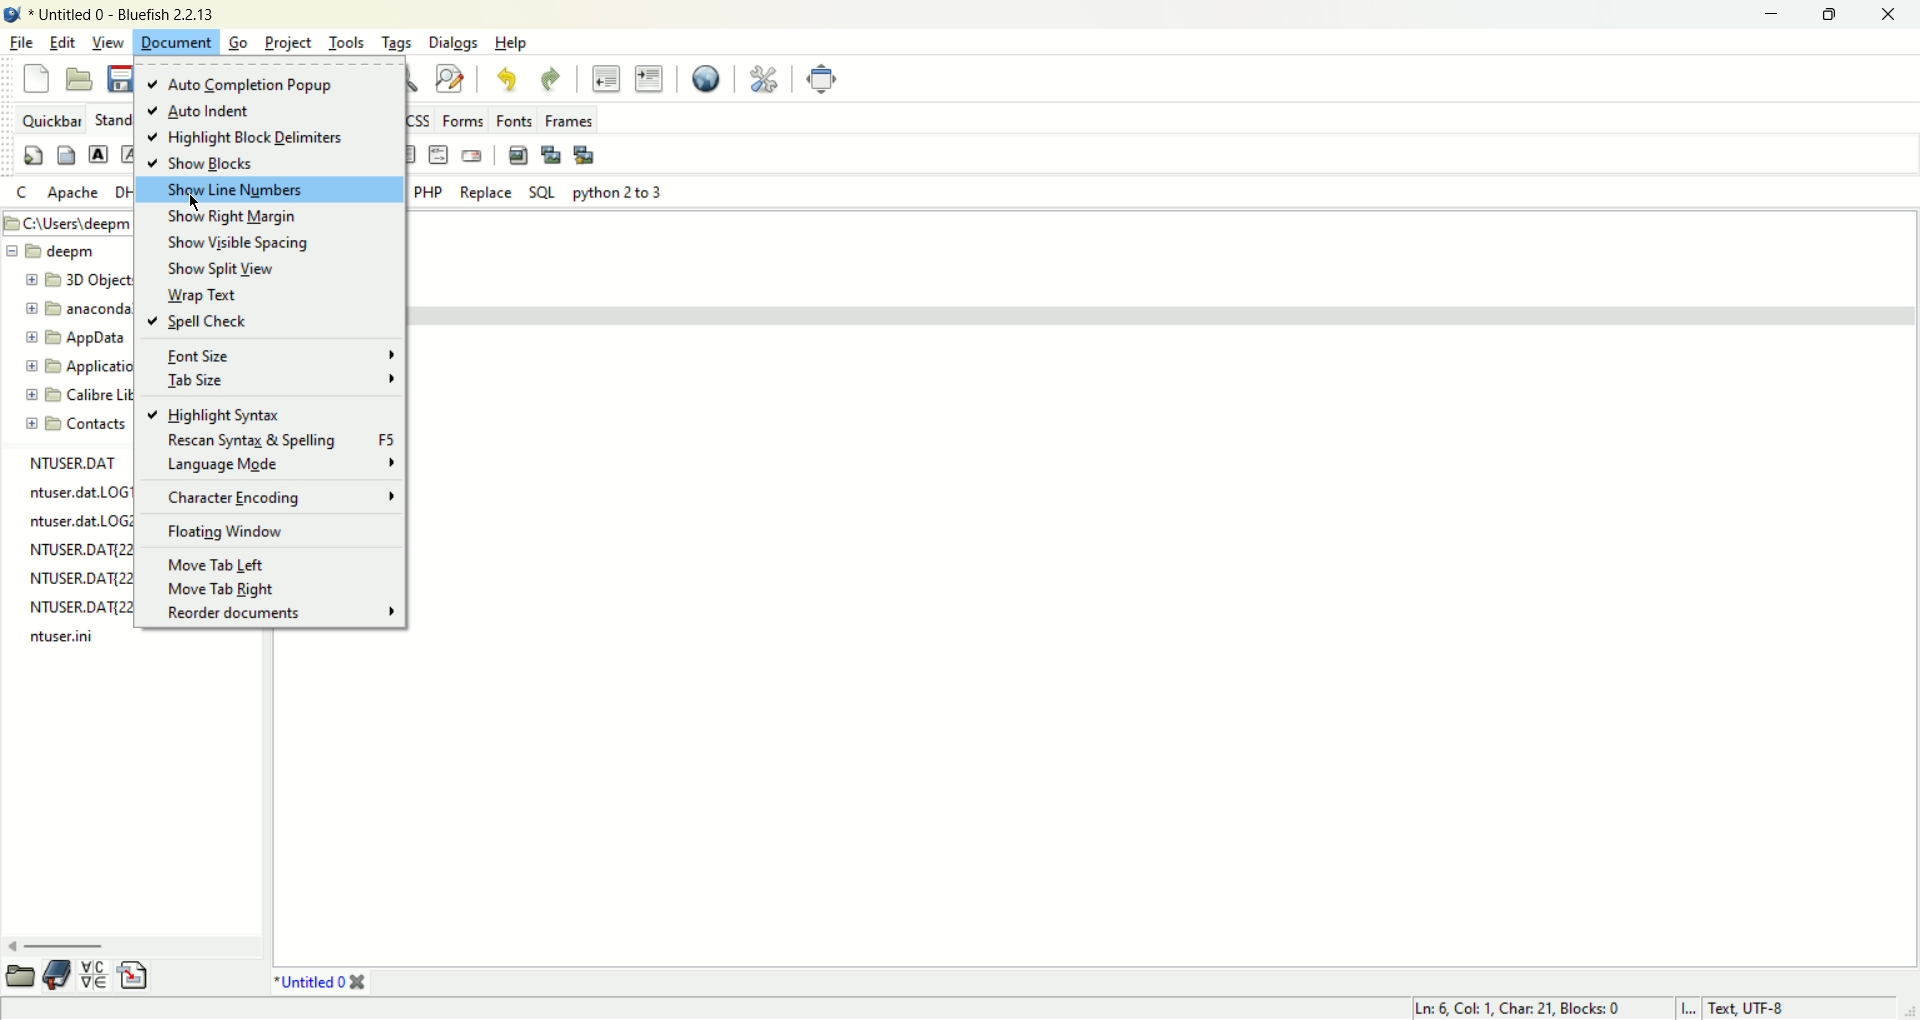 This screenshot has height=1020, width=1920. What do you see at coordinates (438, 155) in the screenshot?
I see `HTML comment` at bounding box center [438, 155].